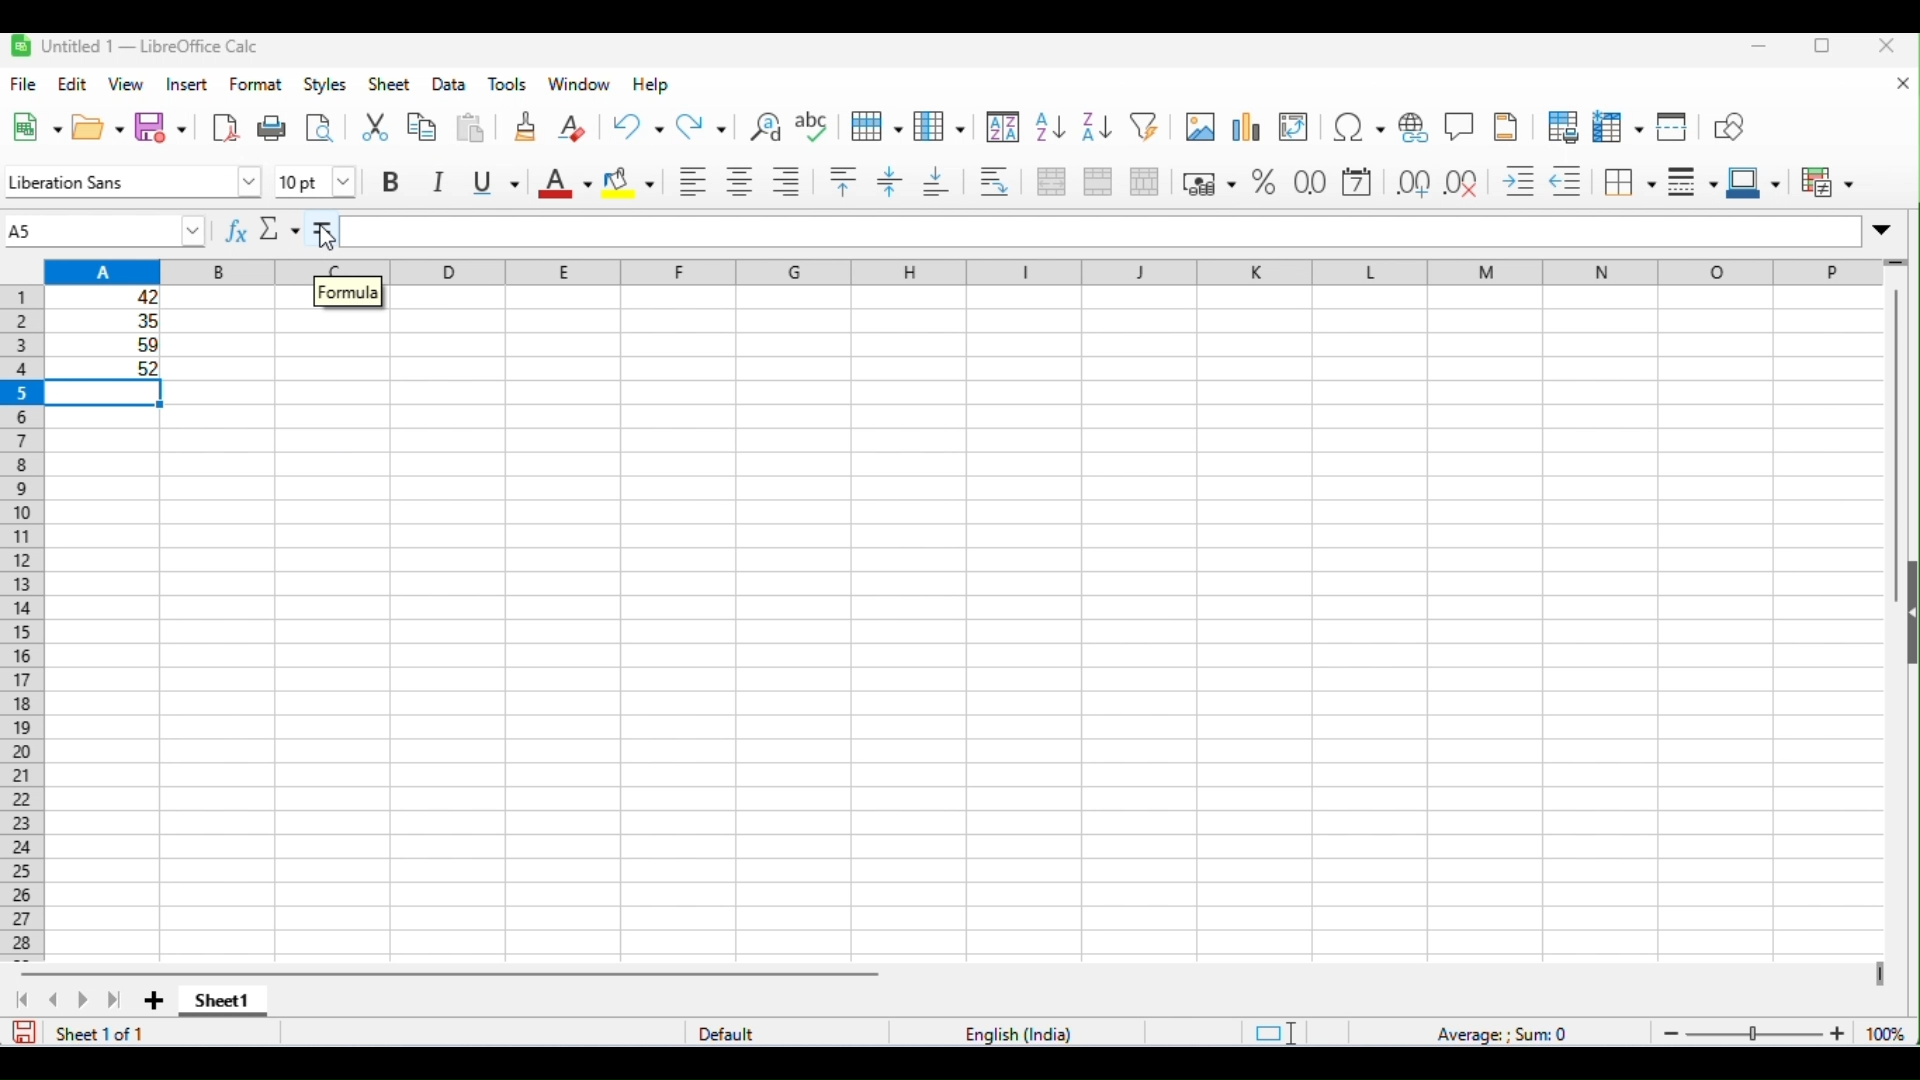 Image resolution: width=1920 pixels, height=1080 pixels. What do you see at coordinates (134, 46) in the screenshot?
I see `untitle1-libreoffice calc` at bounding box center [134, 46].